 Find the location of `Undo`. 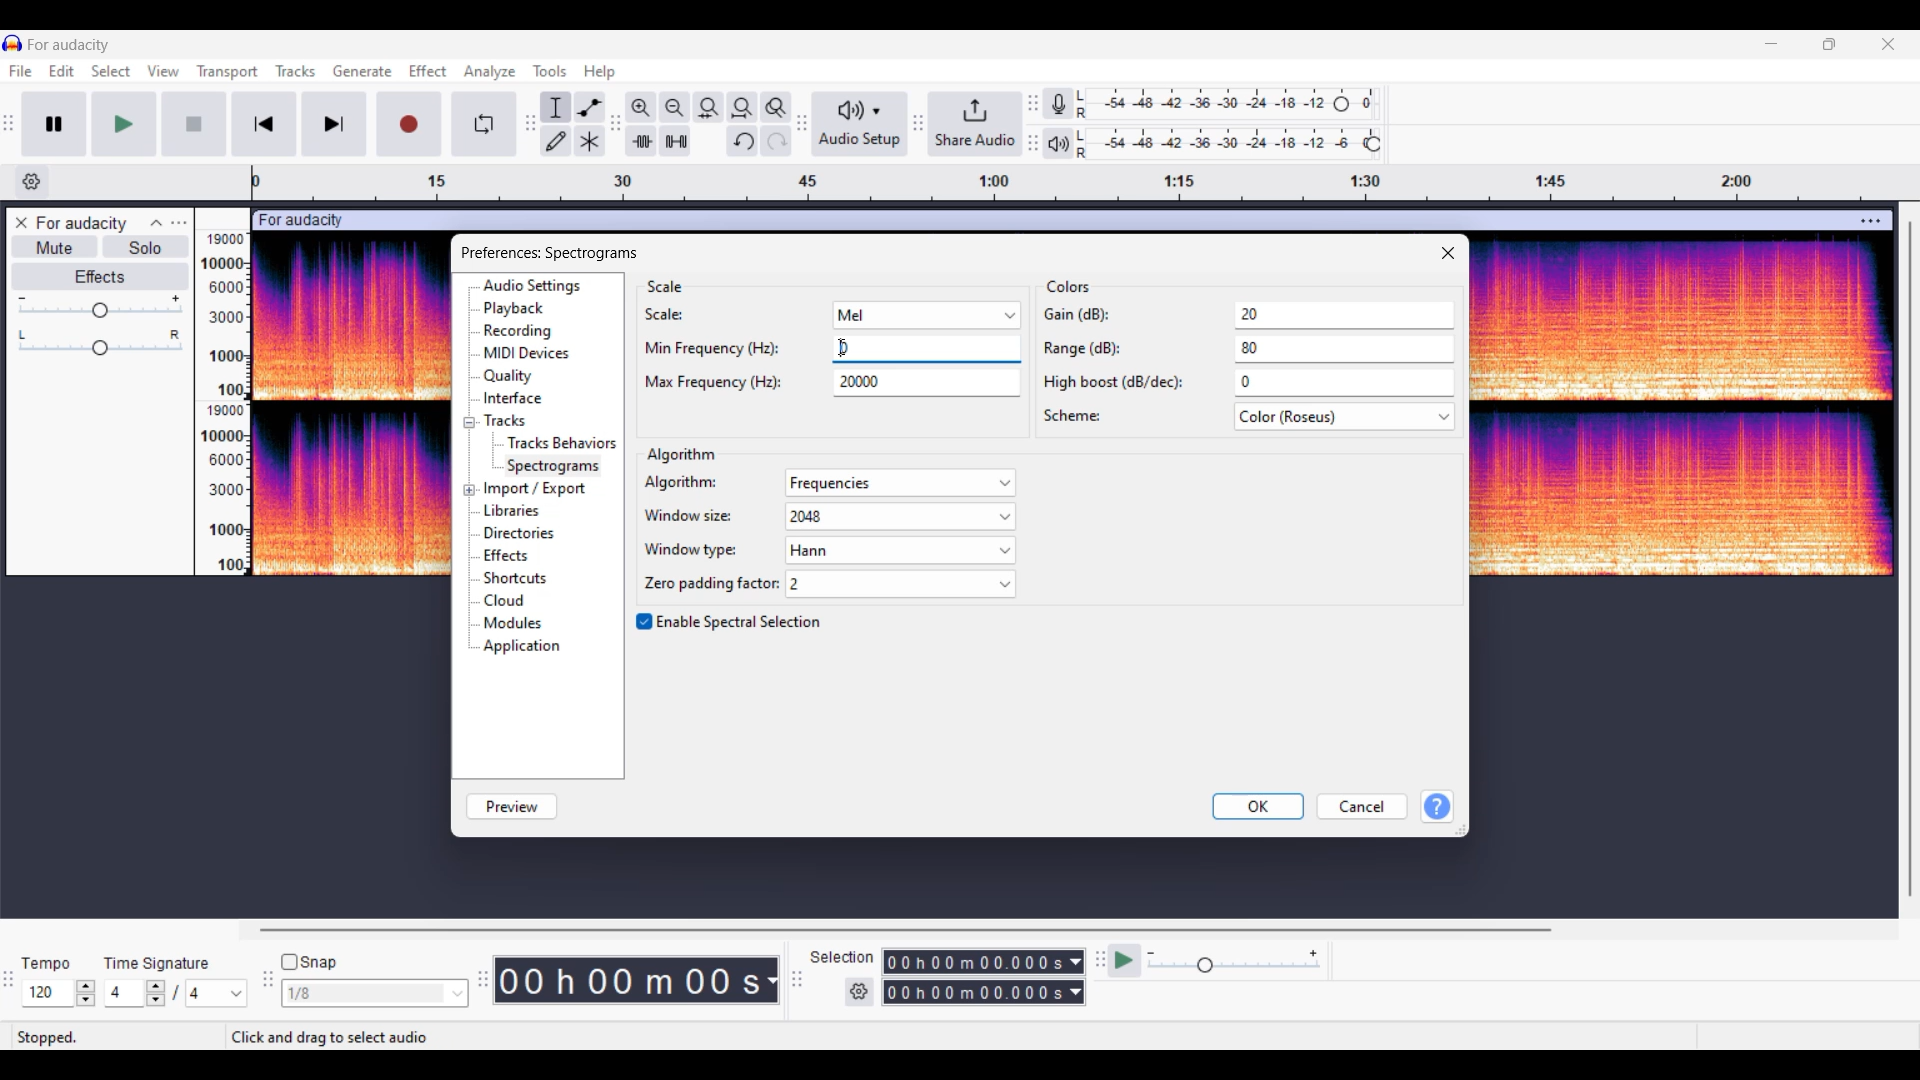

Undo is located at coordinates (742, 141).